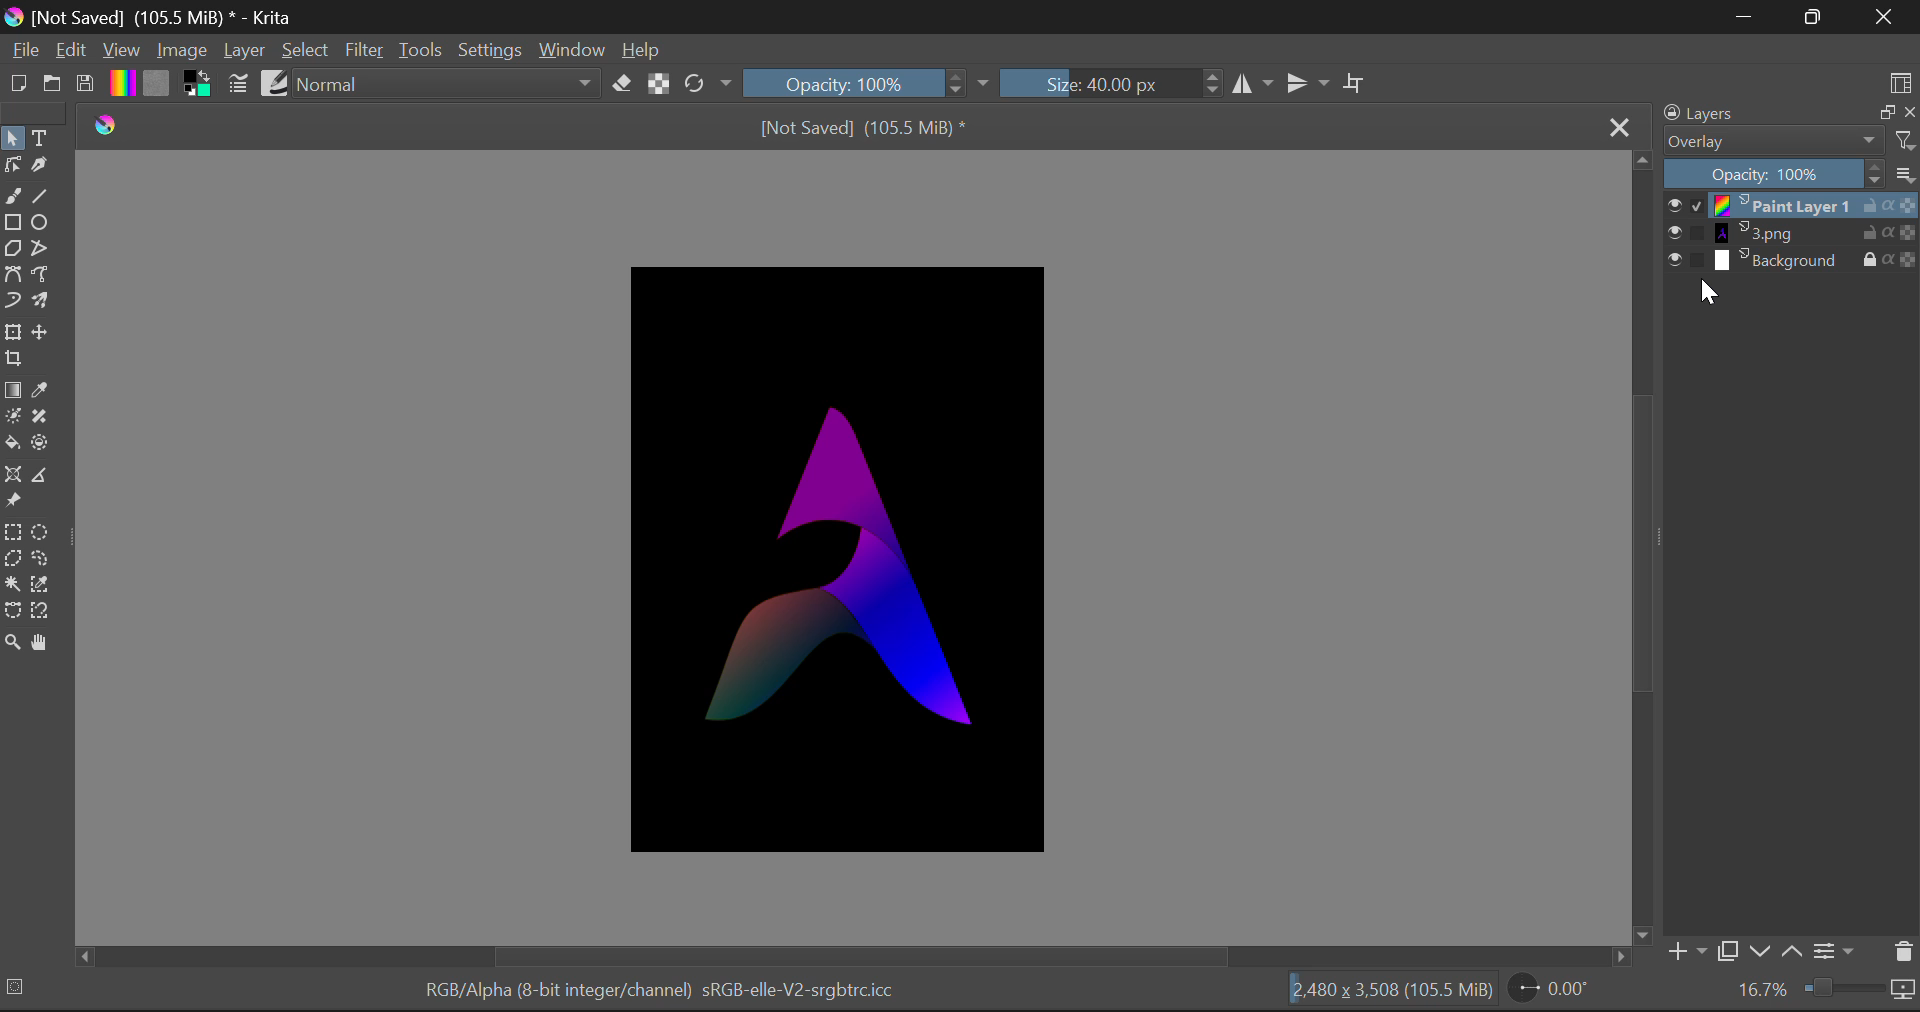 The image size is (1920, 1012). I want to click on Tools, so click(425, 50).